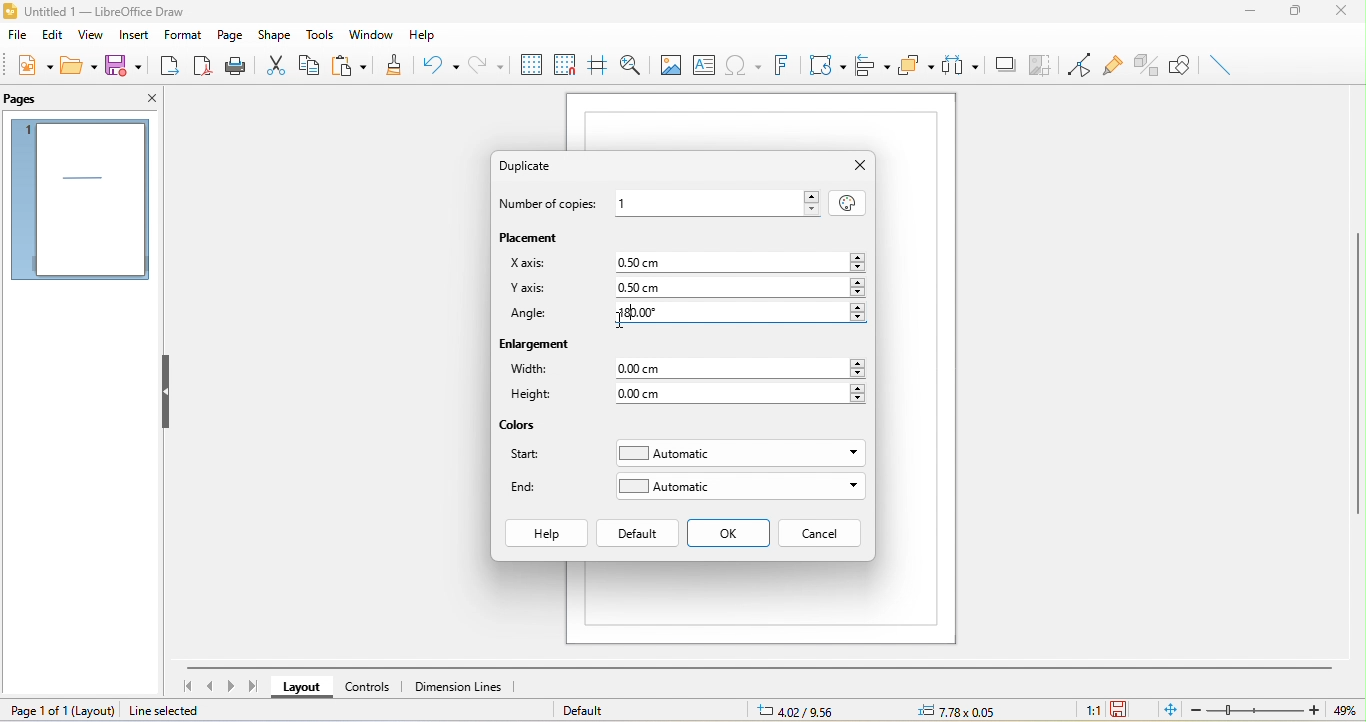 The width and height of the screenshot is (1366, 722). Describe the element at coordinates (743, 368) in the screenshot. I see `0.00 cm` at that location.